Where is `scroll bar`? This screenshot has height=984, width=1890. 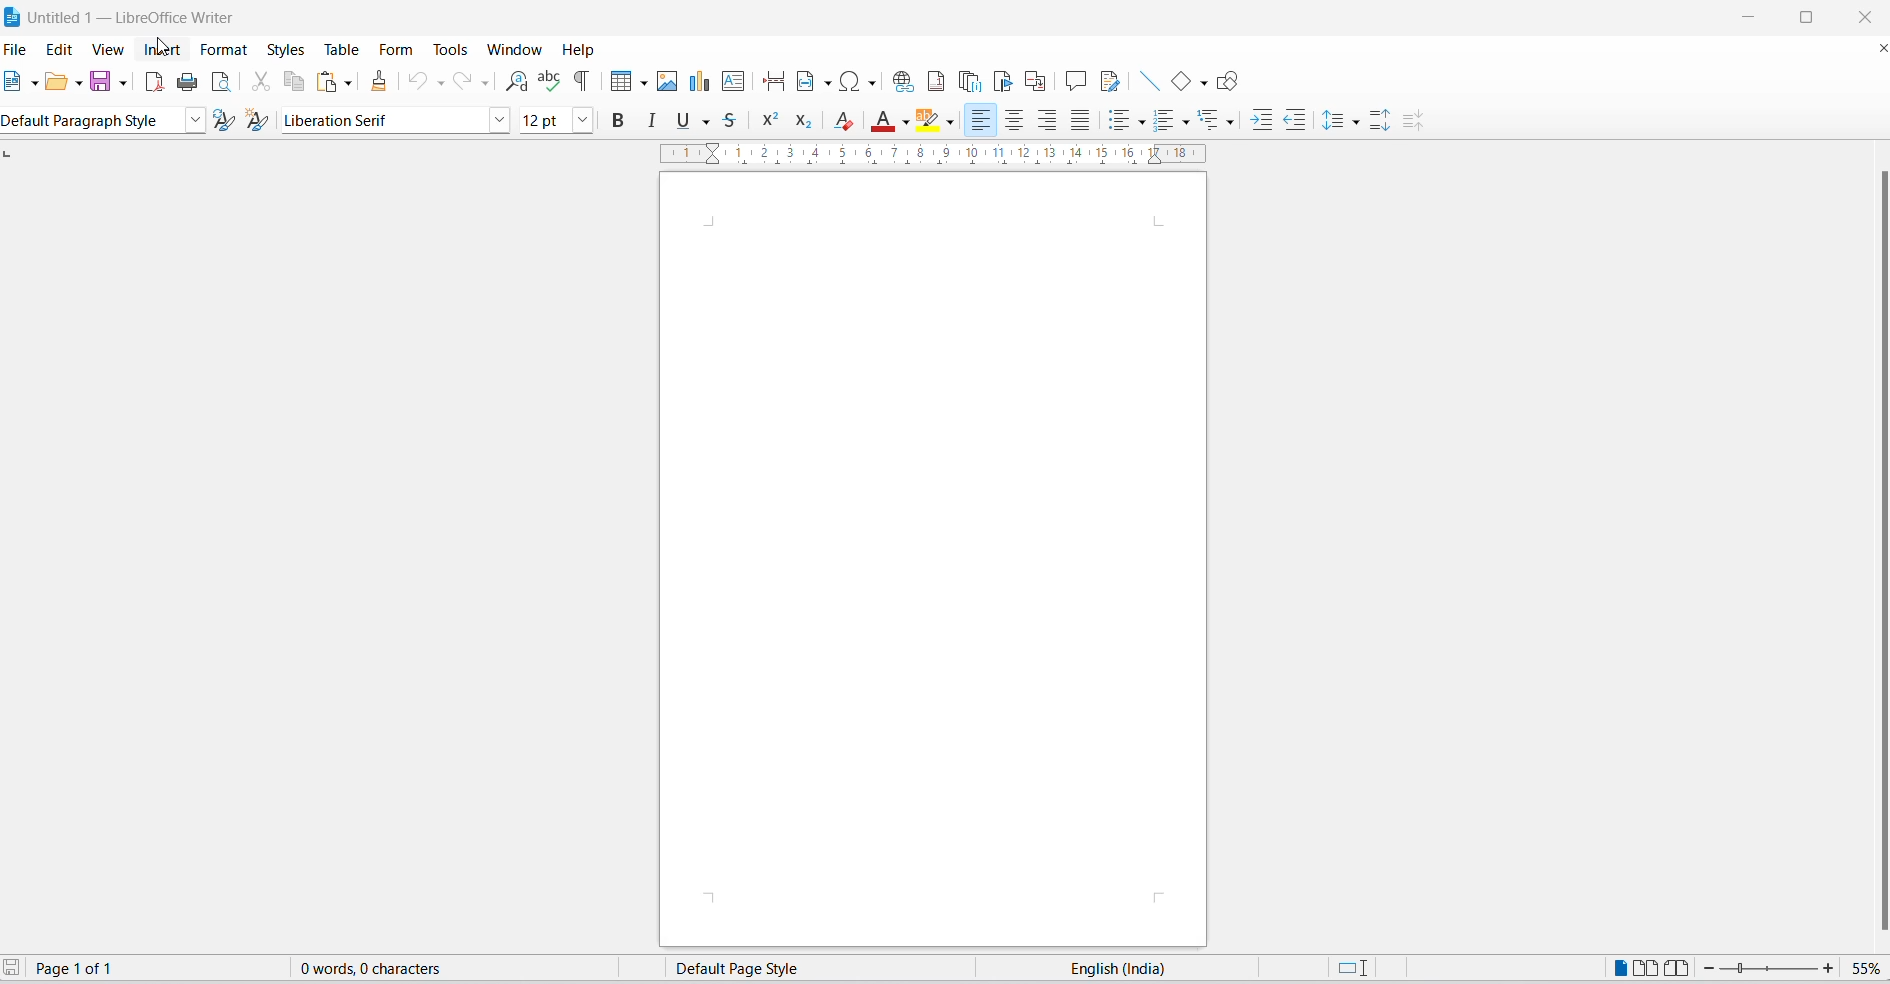
scroll bar is located at coordinates (1878, 549).